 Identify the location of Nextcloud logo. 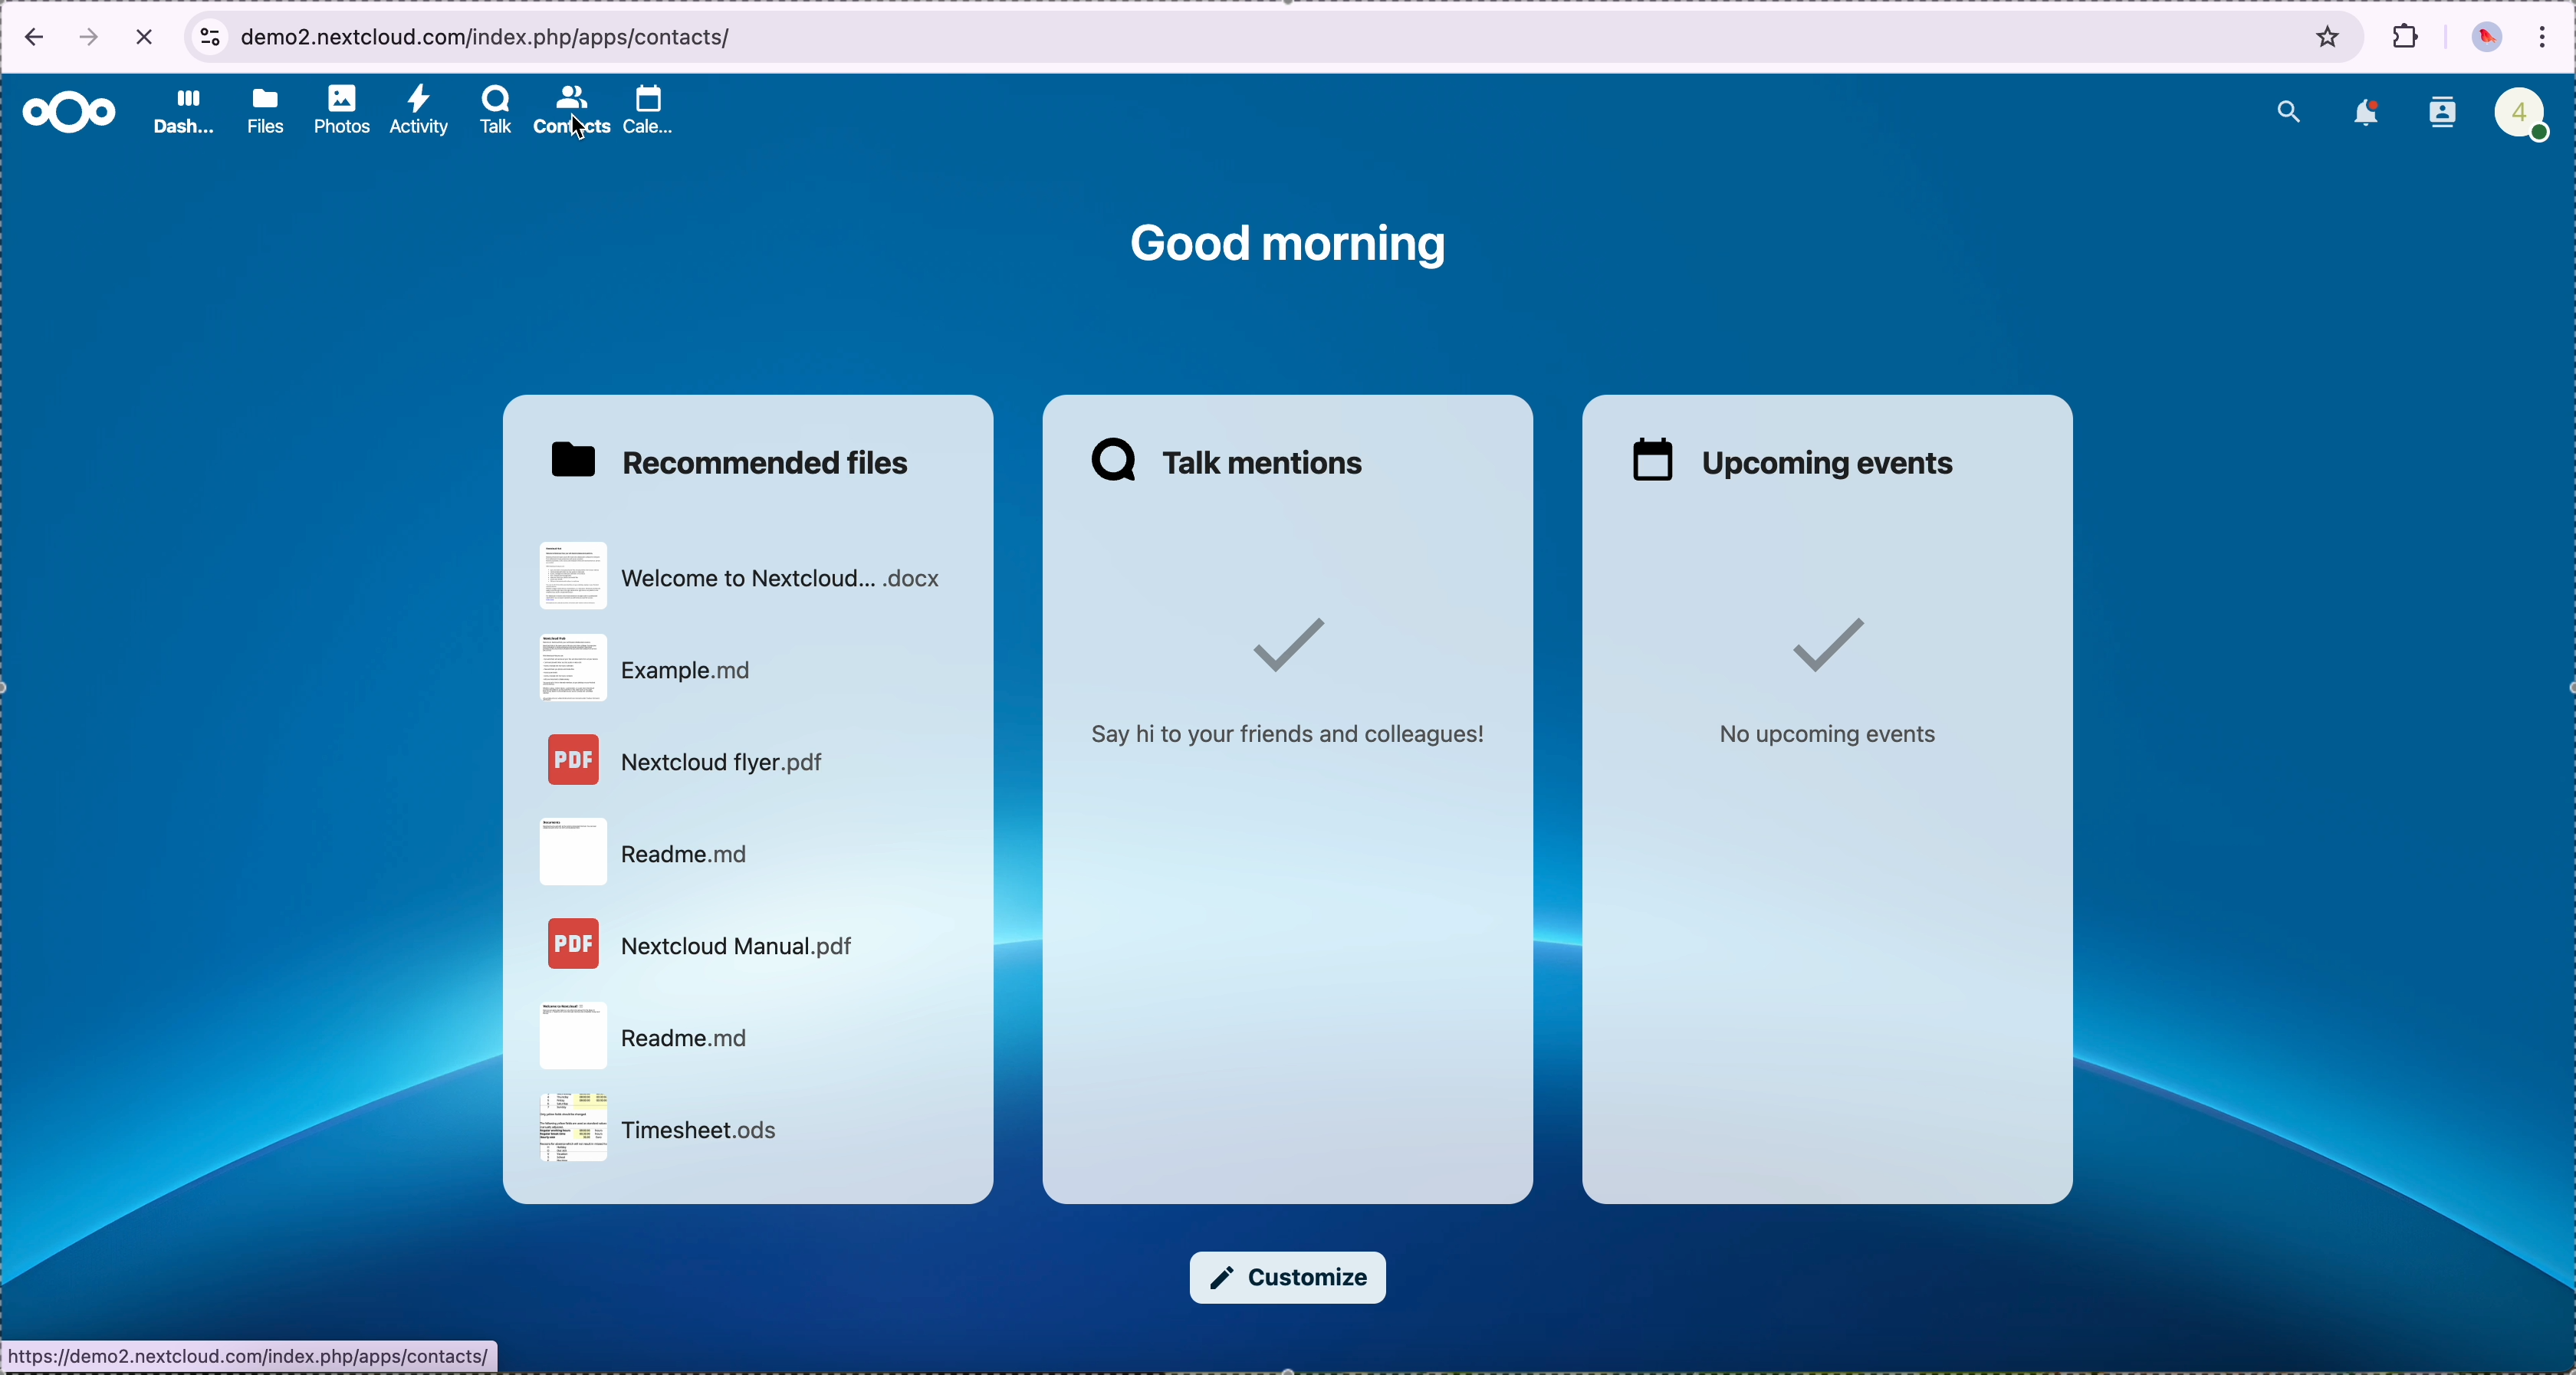
(64, 111).